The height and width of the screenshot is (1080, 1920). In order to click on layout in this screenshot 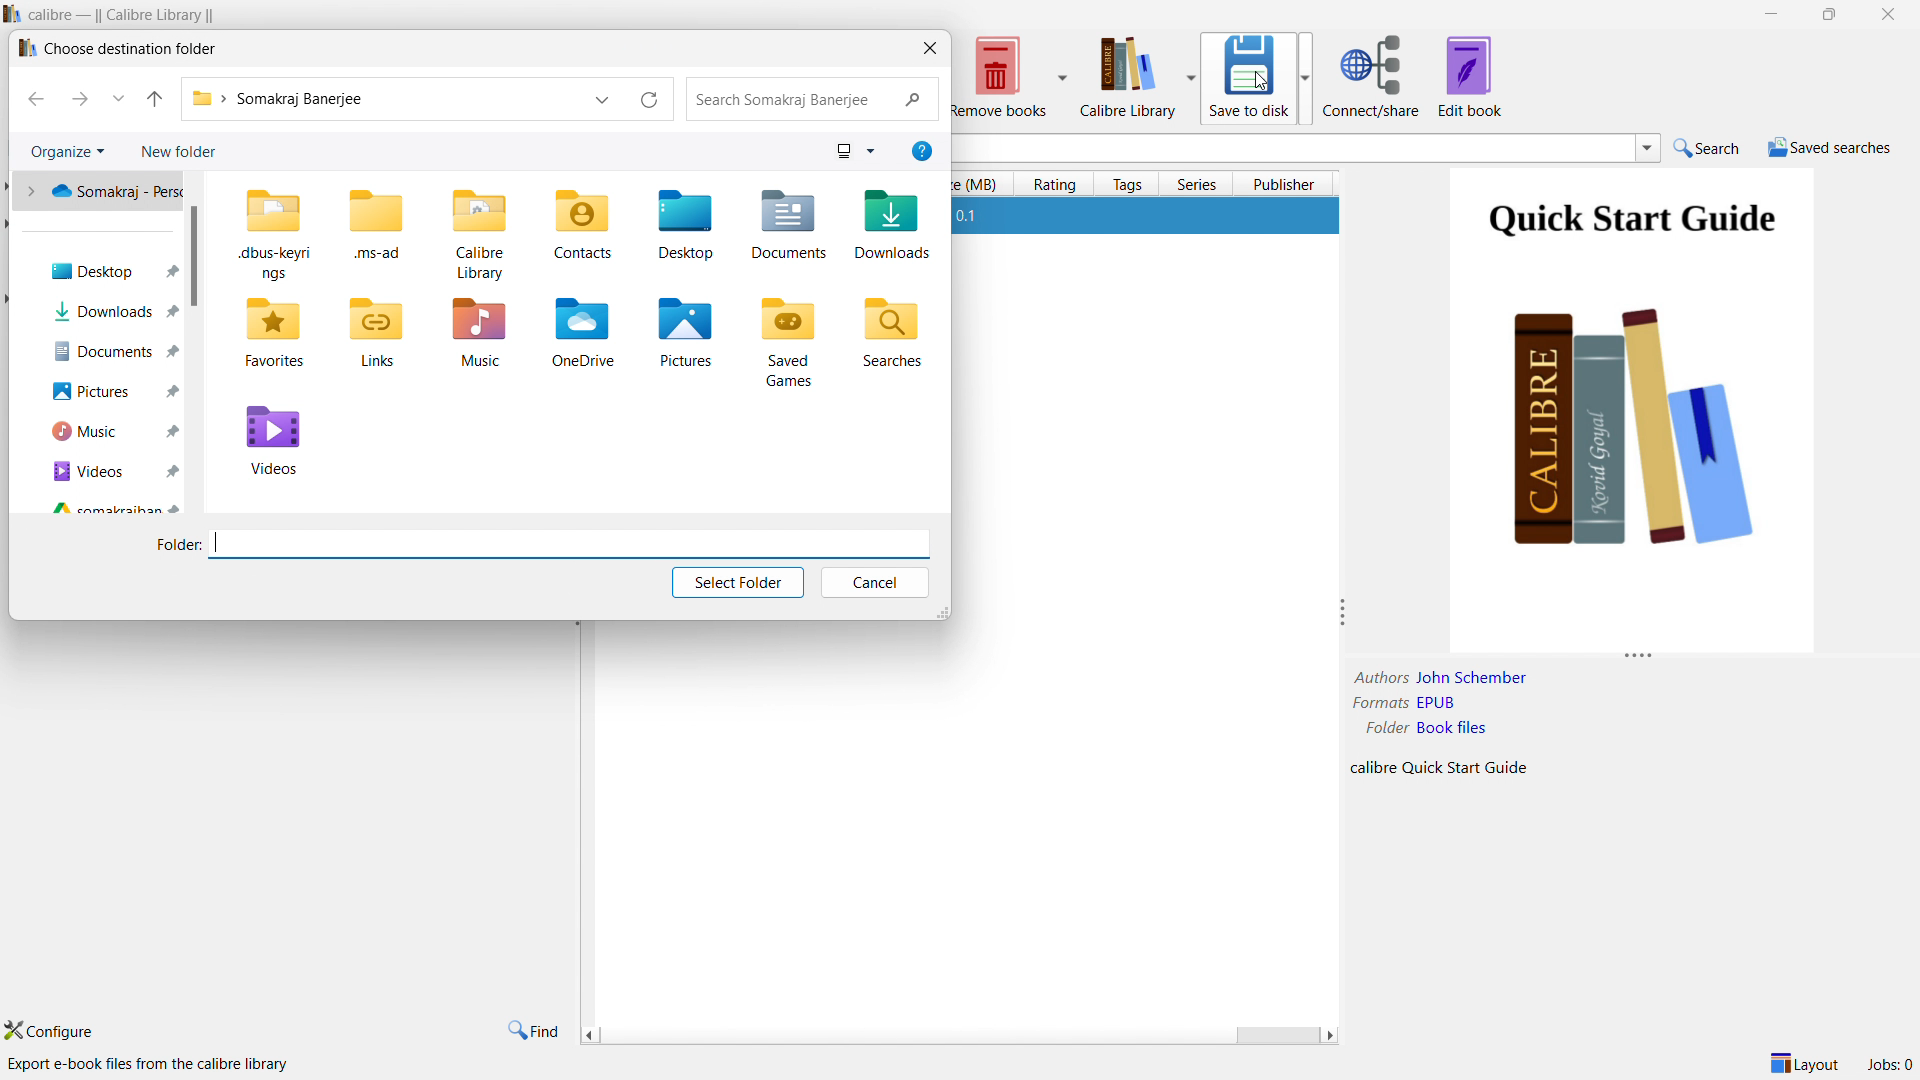, I will do `click(1798, 1063)`.